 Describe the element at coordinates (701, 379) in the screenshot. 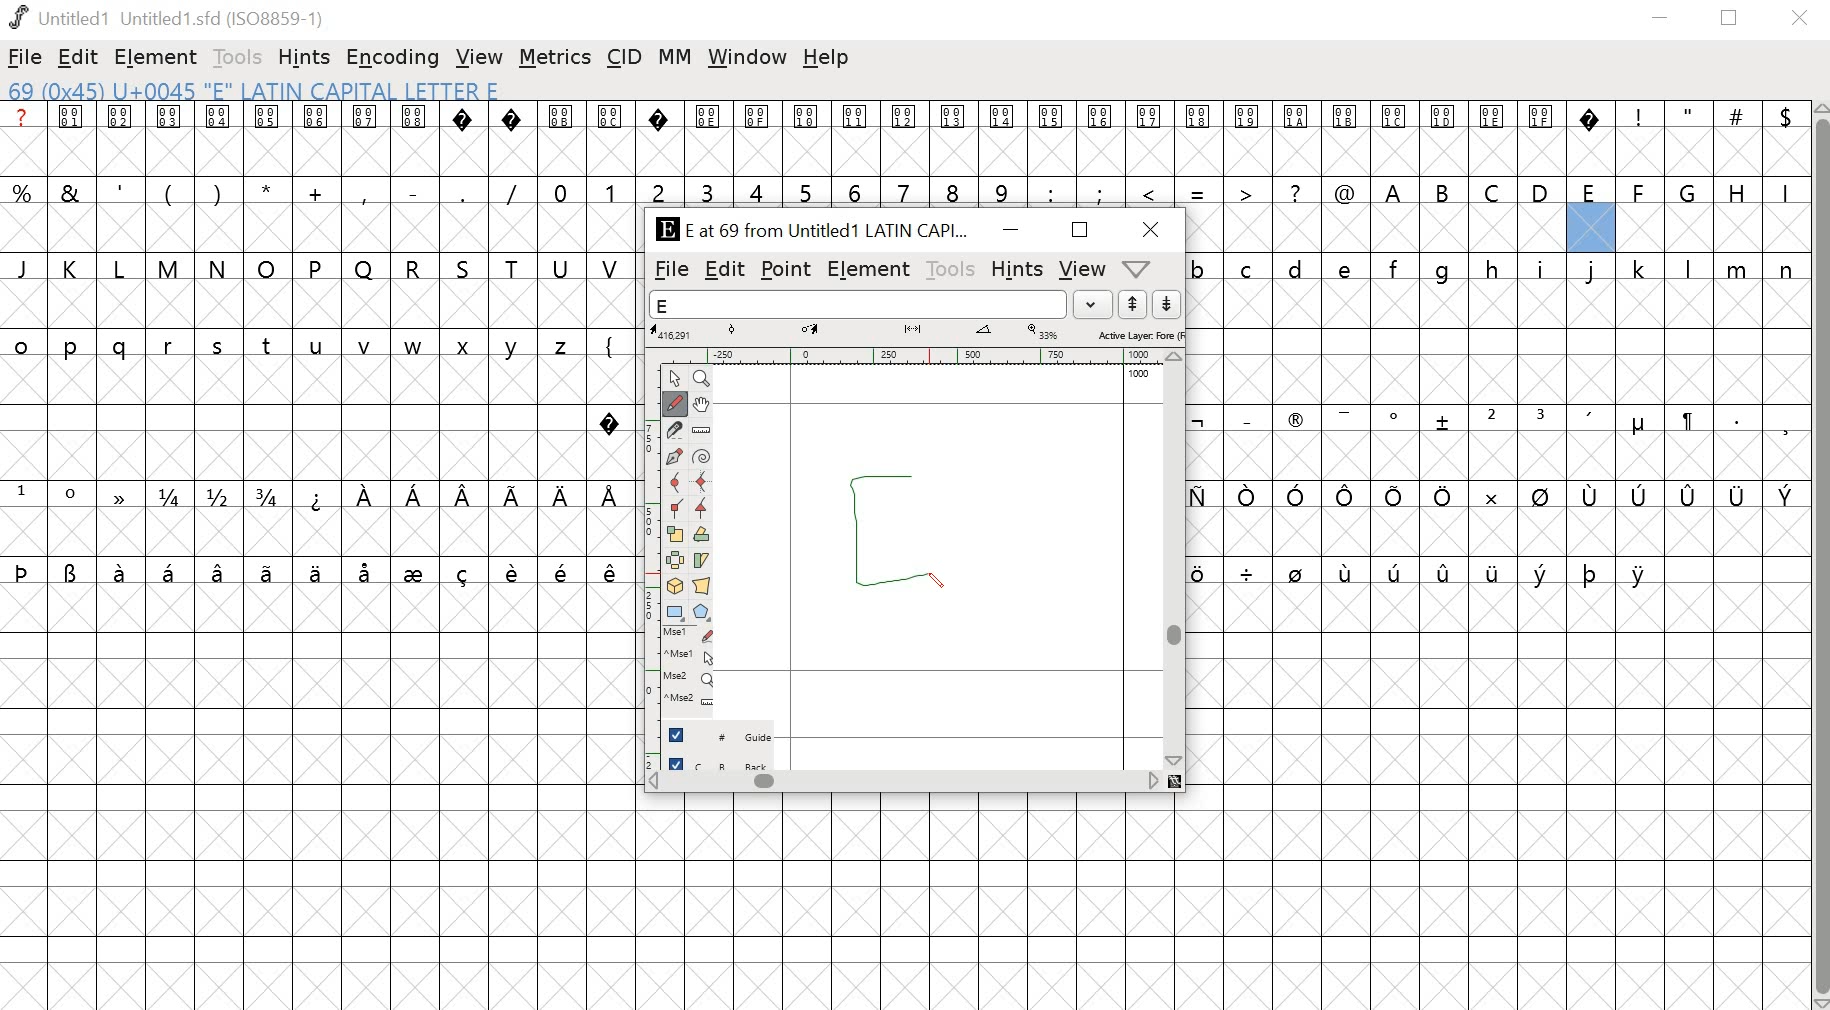

I see `Zoom` at that location.